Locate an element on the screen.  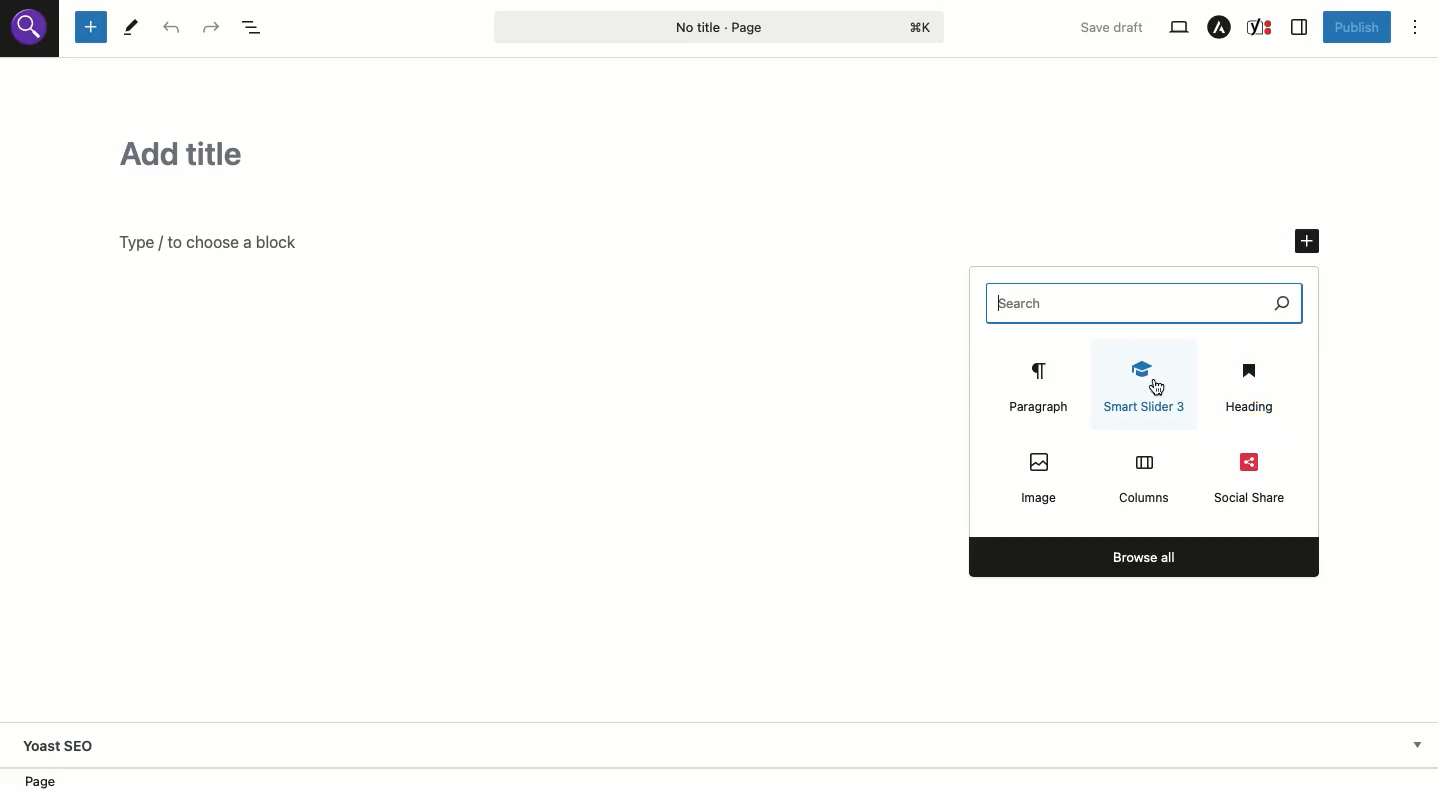
Page is located at coordinates (720, 26).